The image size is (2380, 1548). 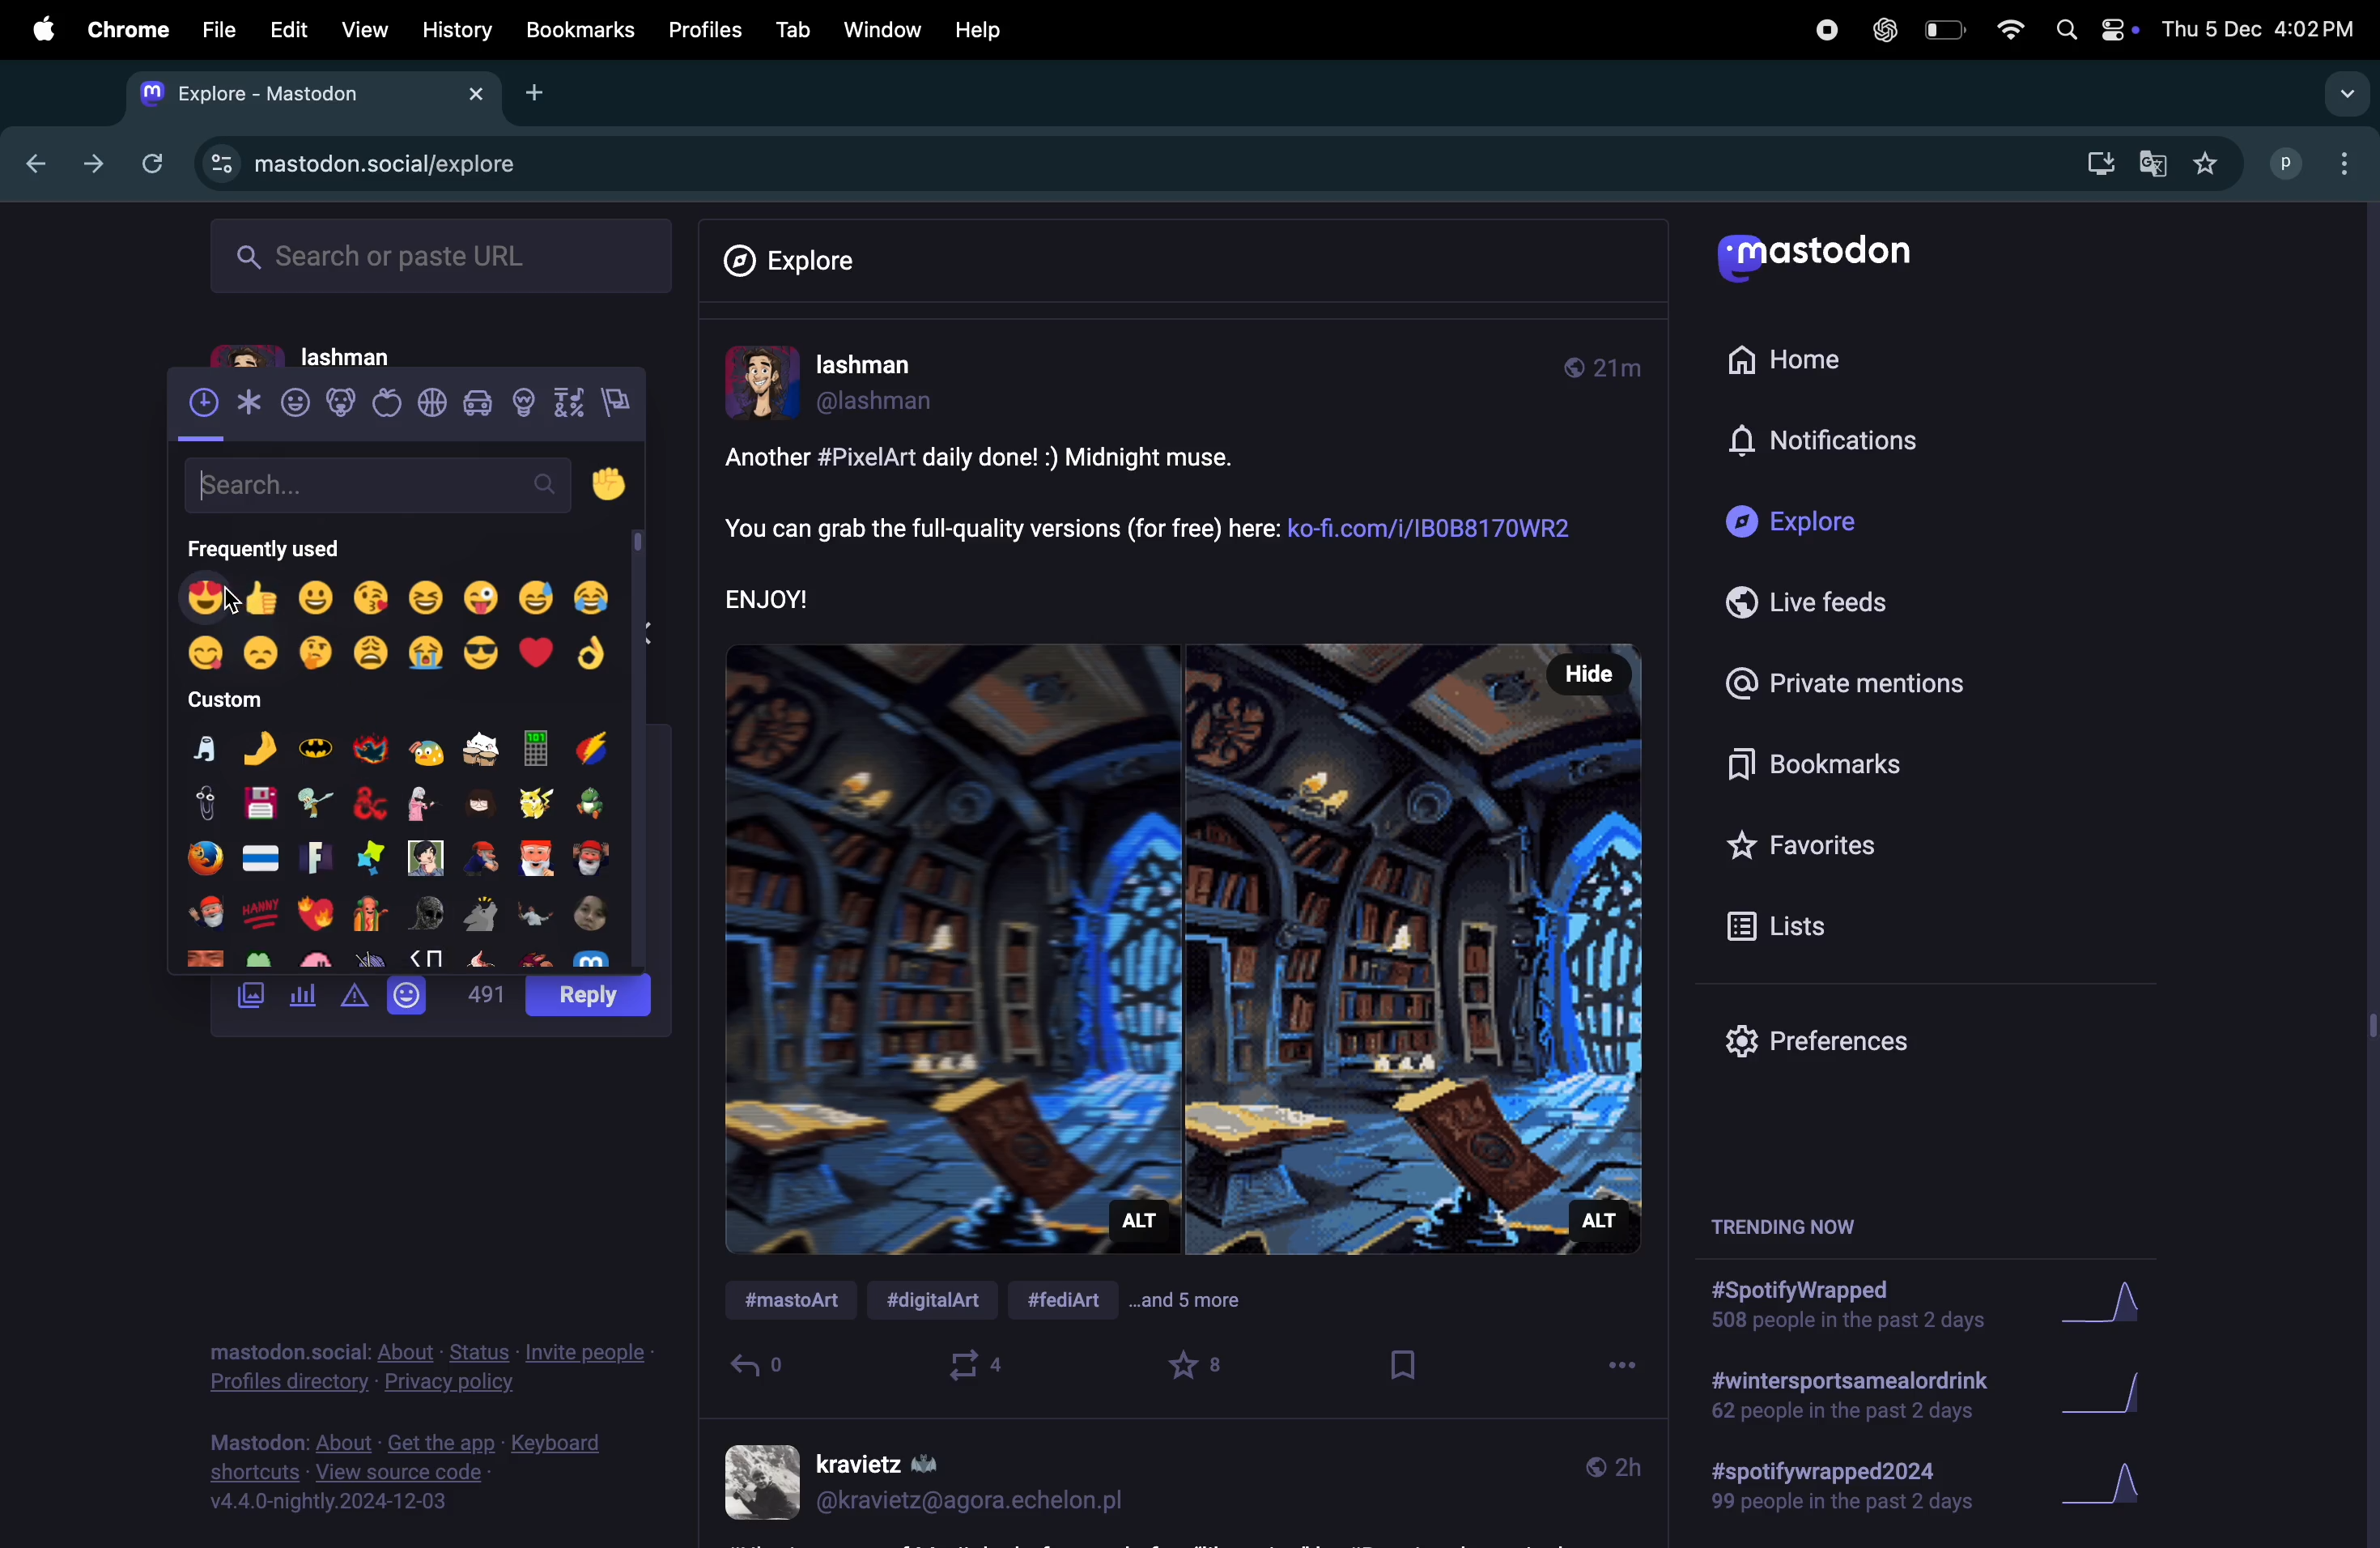 I want to click on apple widgets, so click(x=2093, y=29).